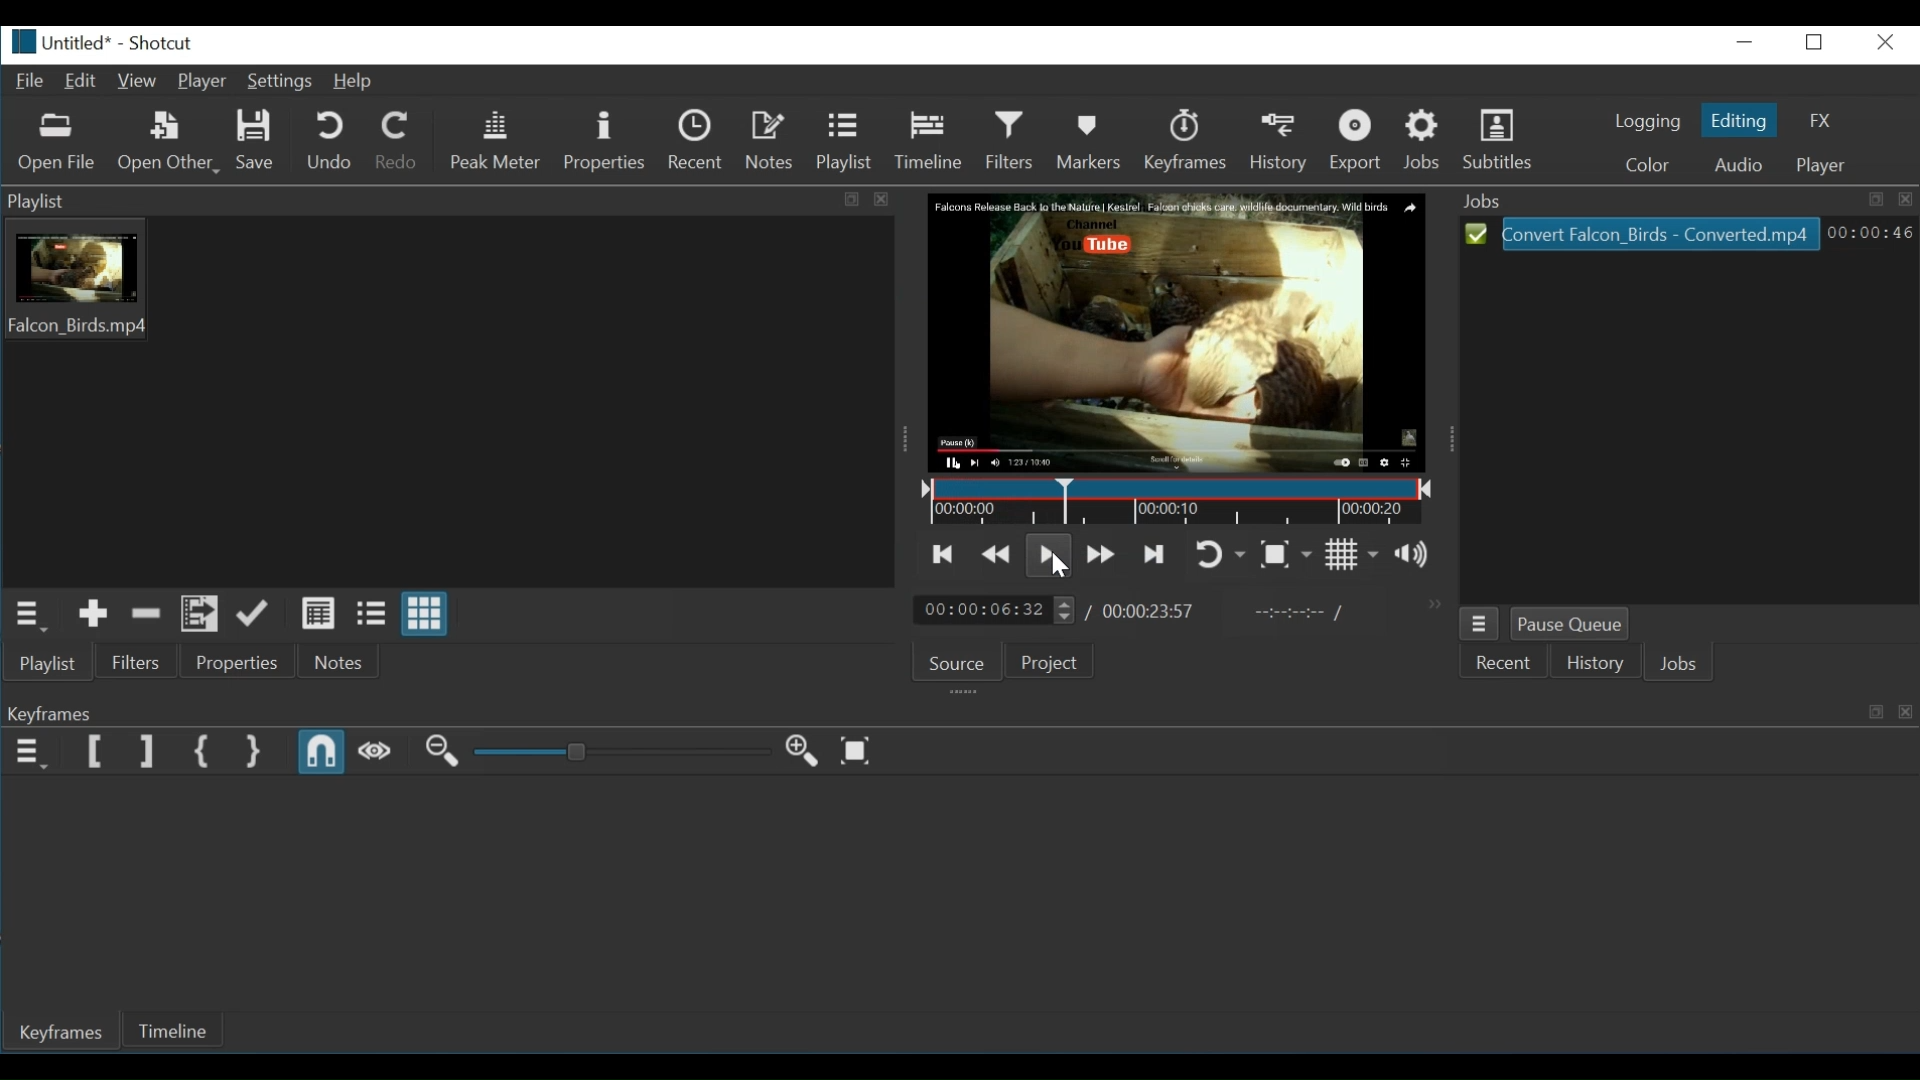  What do you see at coordinates (332, 139) in the screenshot?
I see `Undo` at bounding box center [332, 139].